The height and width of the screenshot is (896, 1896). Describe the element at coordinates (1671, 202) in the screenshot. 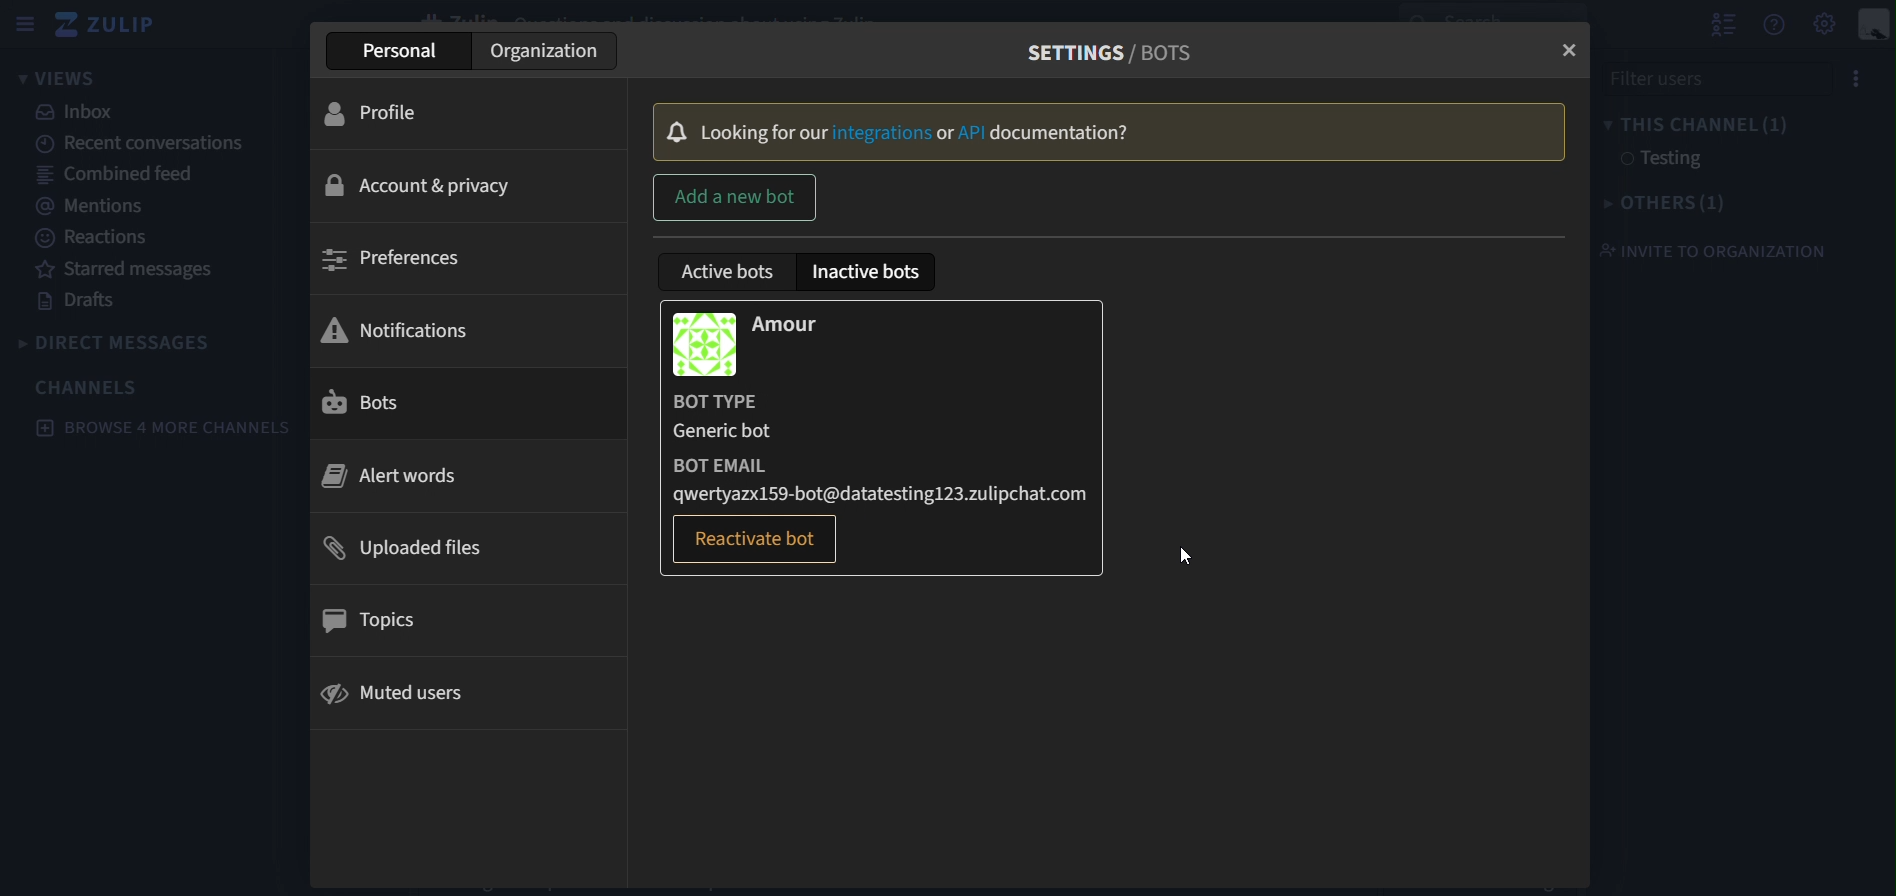

I see `others(1)` at that location.